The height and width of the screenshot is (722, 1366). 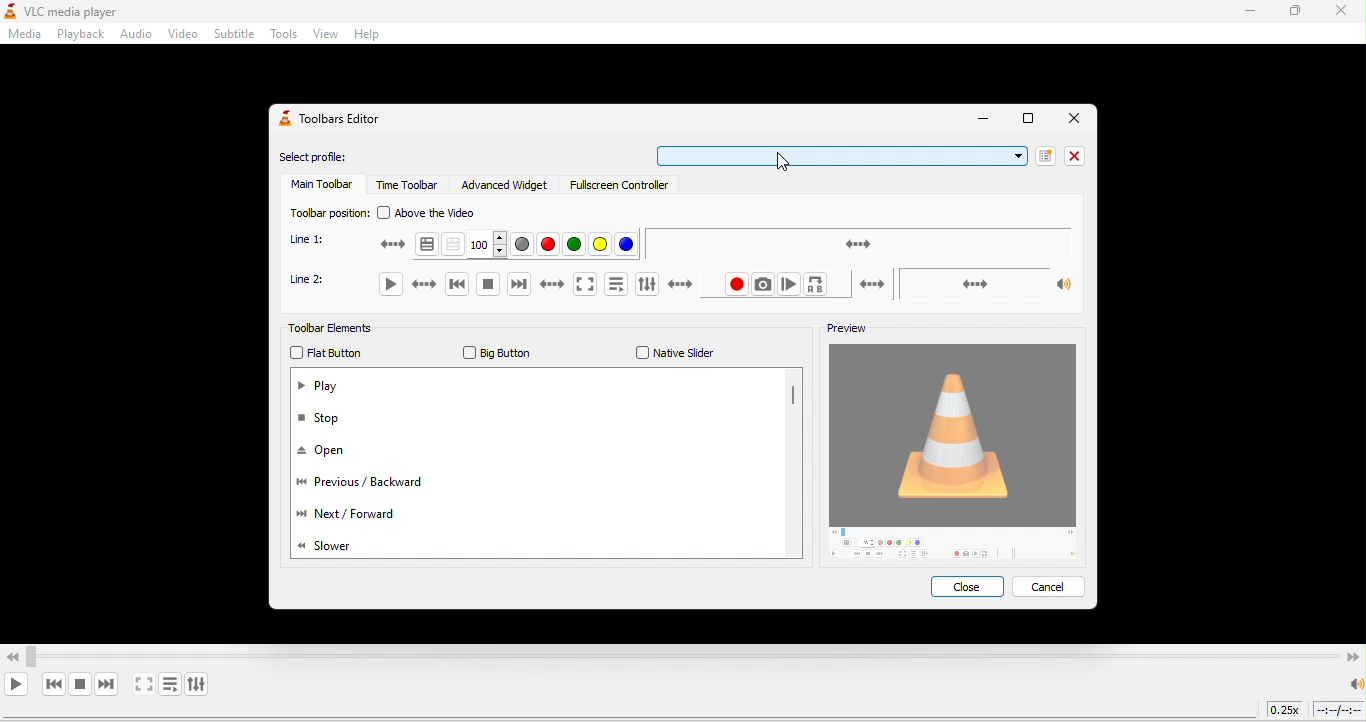 I want to click on green, so click(x=577, y=247).